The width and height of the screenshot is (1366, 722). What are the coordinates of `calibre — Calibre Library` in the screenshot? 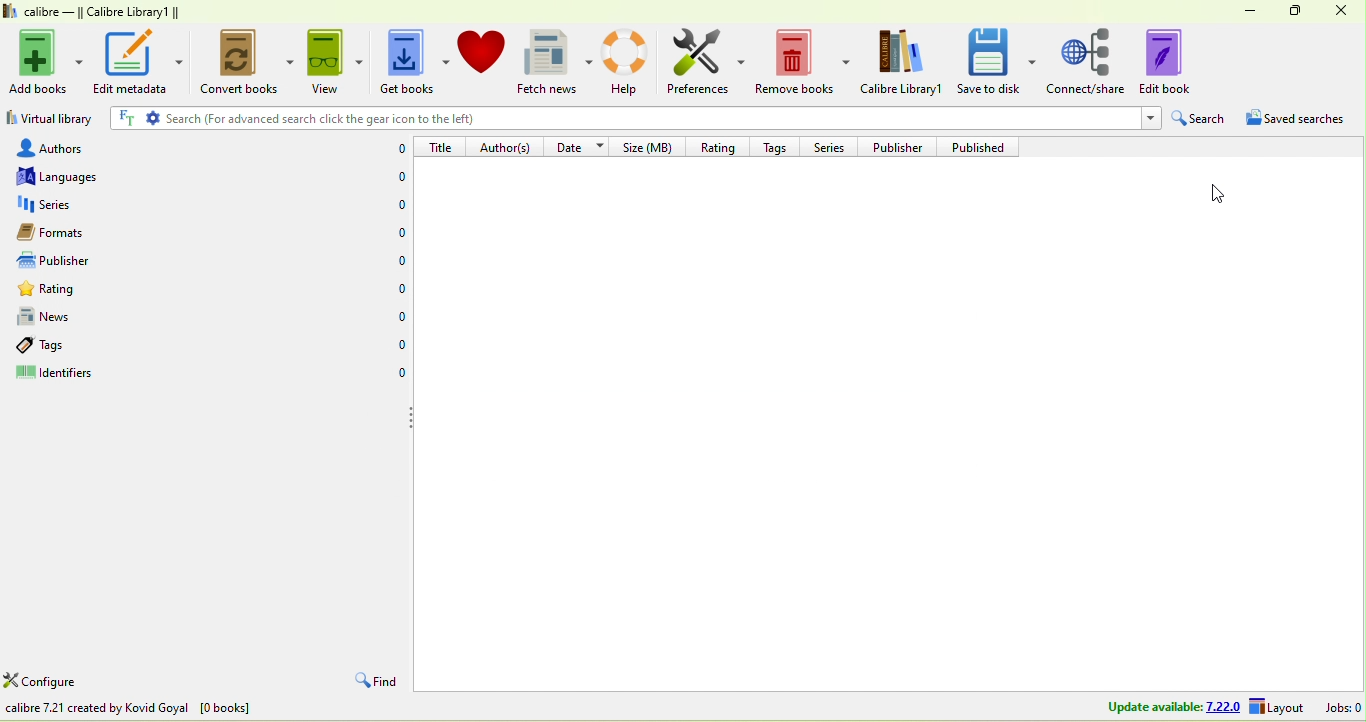 It's located at (88, 12).